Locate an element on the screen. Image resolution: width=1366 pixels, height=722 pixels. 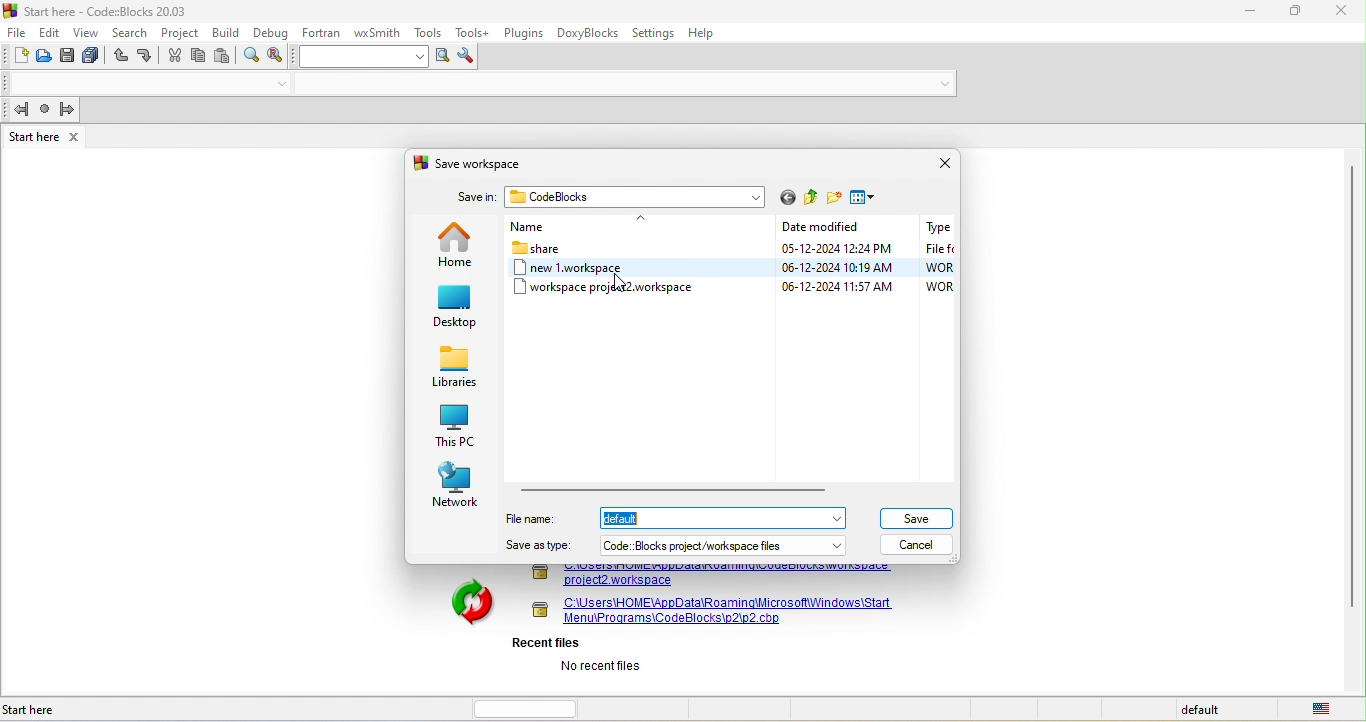
up one level is located at coordinates (812, 200).